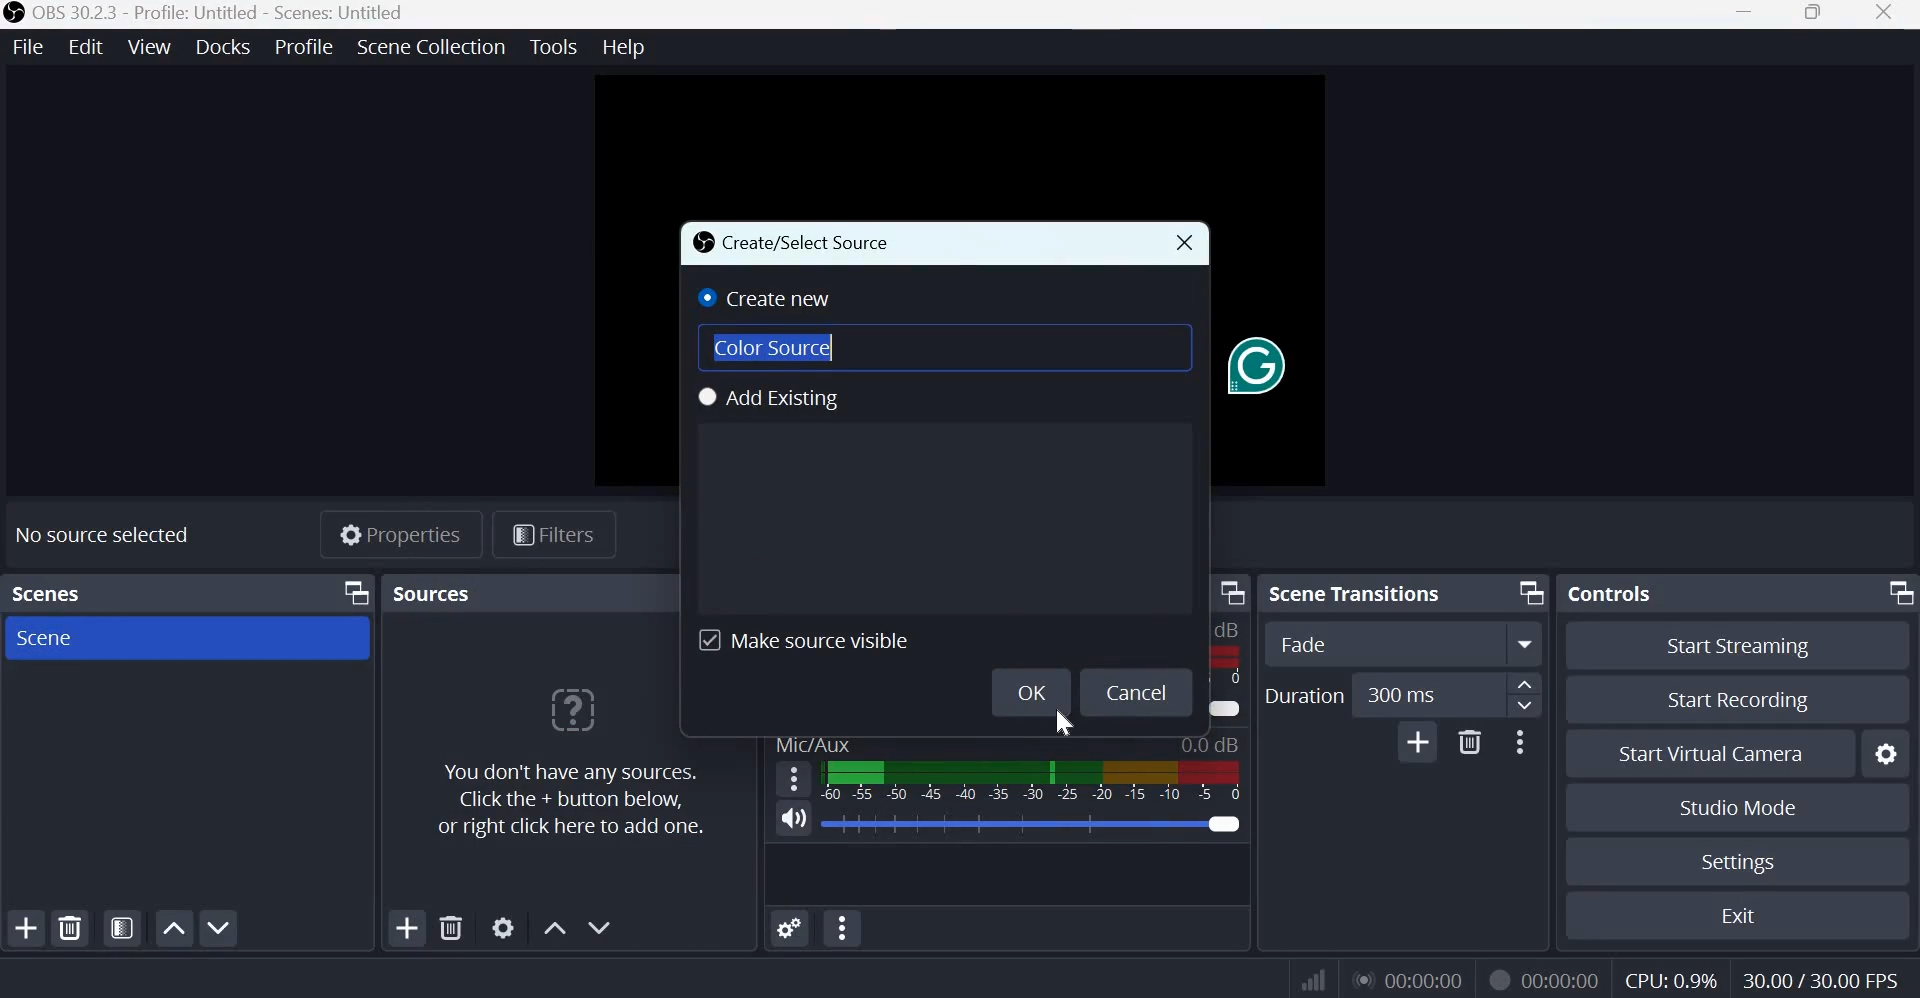 This screenshot has width=1920, height=998. What do you see at coordinates (1744, 16) in the screenshot?
I see `Minimize` at bounding box center [1744, 16].